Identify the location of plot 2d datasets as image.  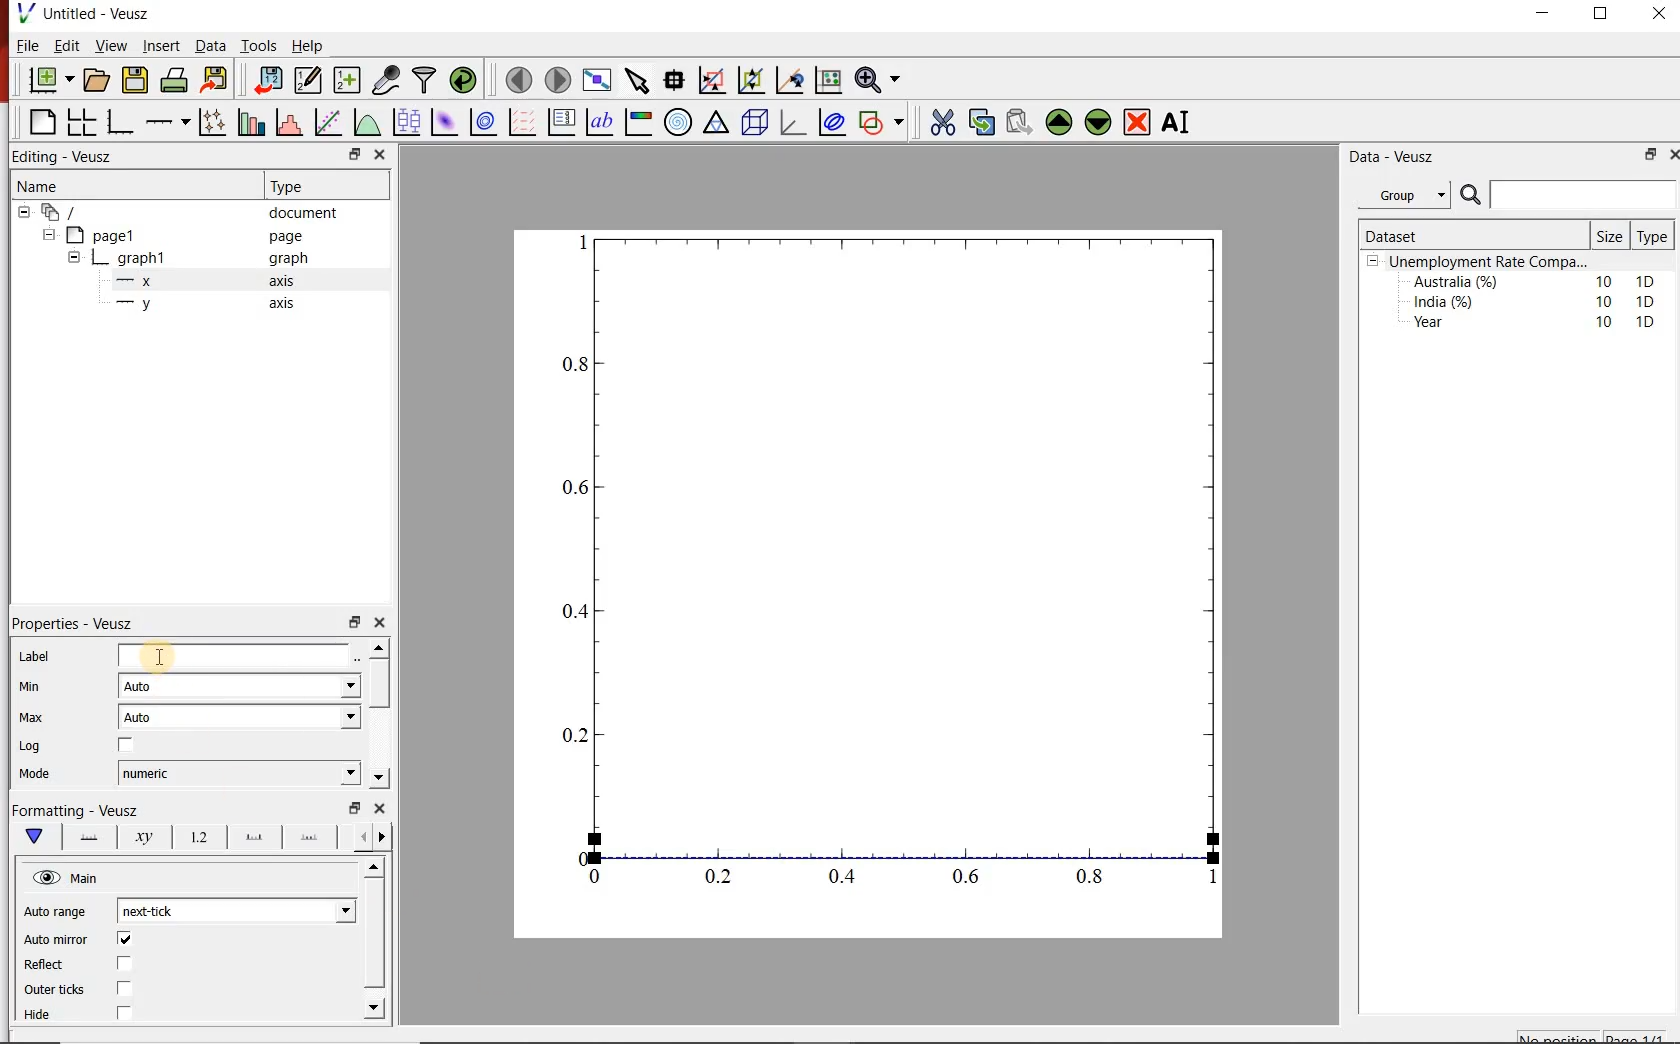
(444, 122).